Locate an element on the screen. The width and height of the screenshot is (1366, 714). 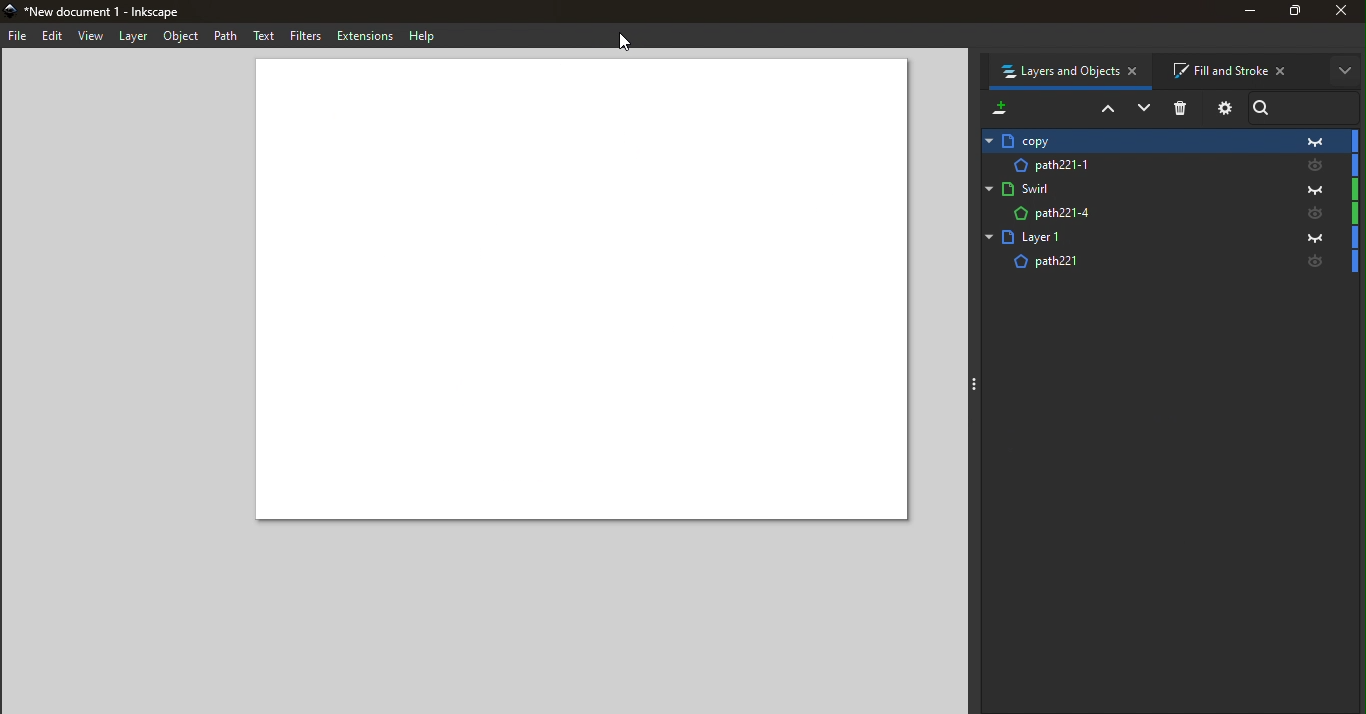
Layers and objects is located at coordinates (1068, 70).